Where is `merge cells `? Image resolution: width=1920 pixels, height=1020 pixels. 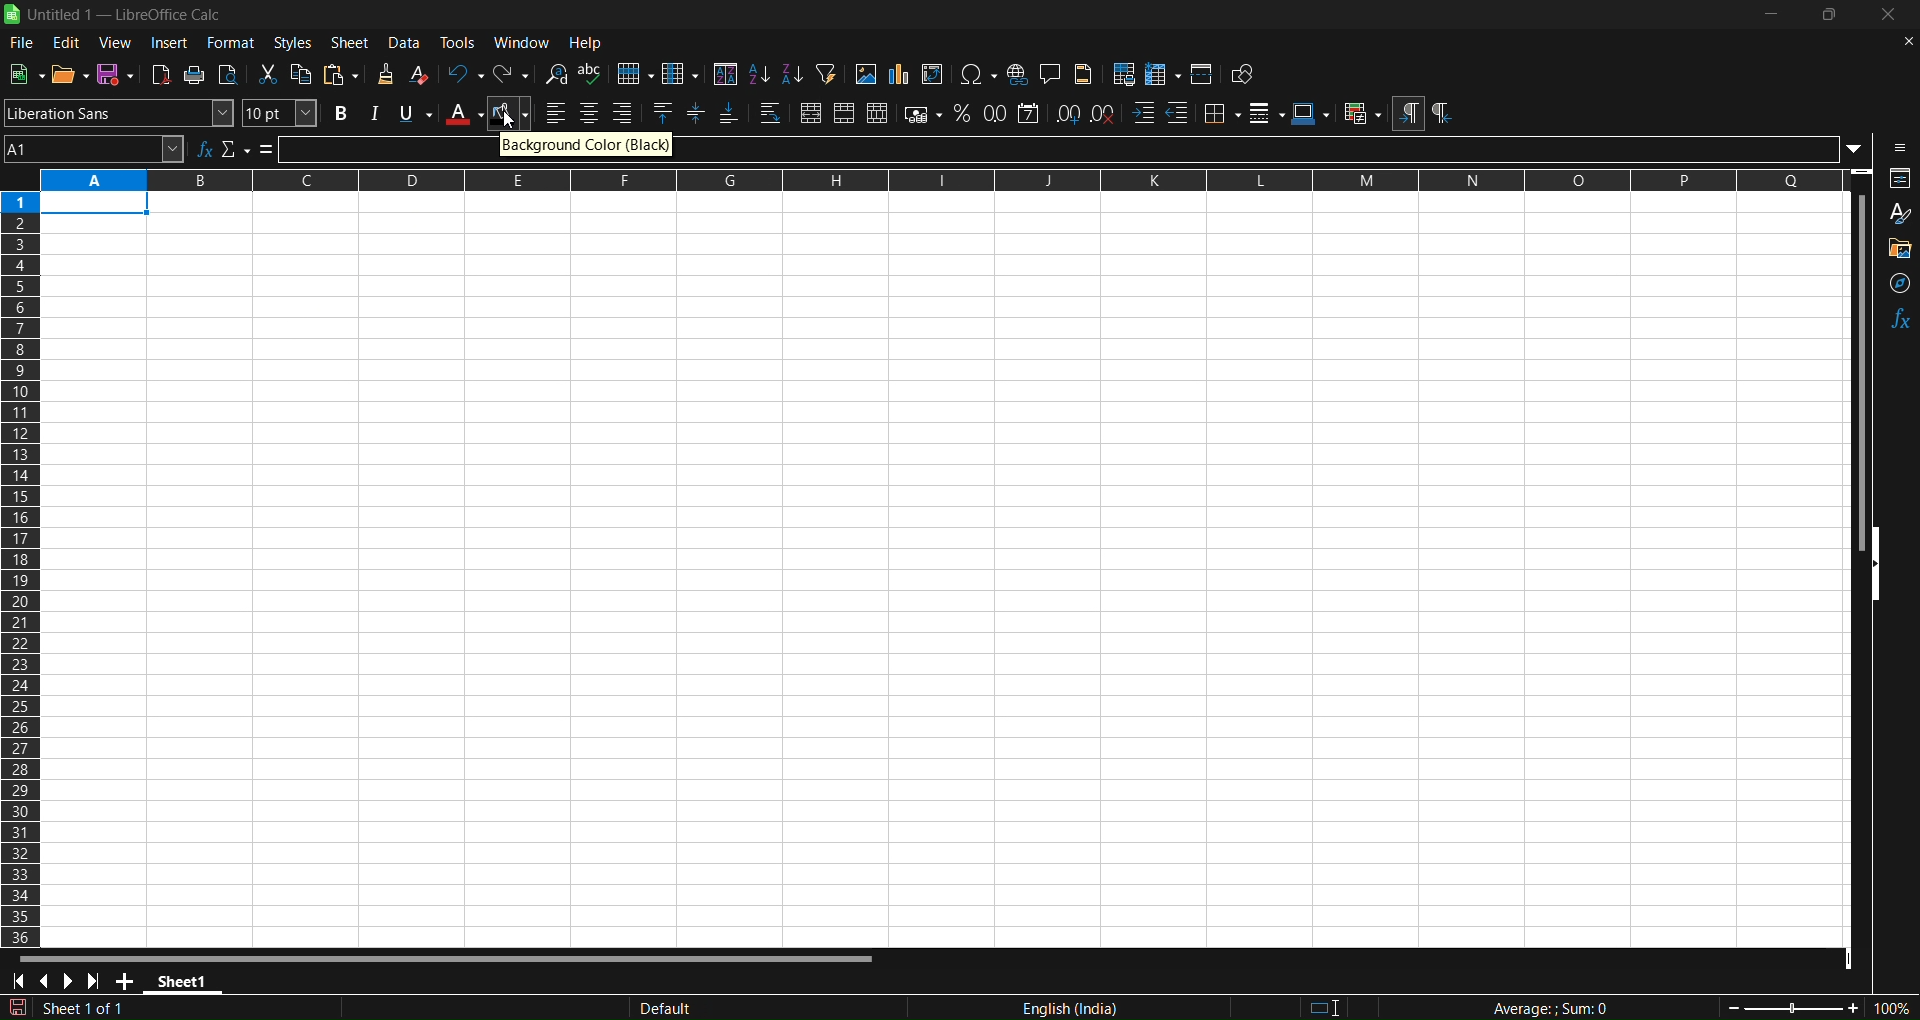 merge cells  is located at coordinates (844, 114).